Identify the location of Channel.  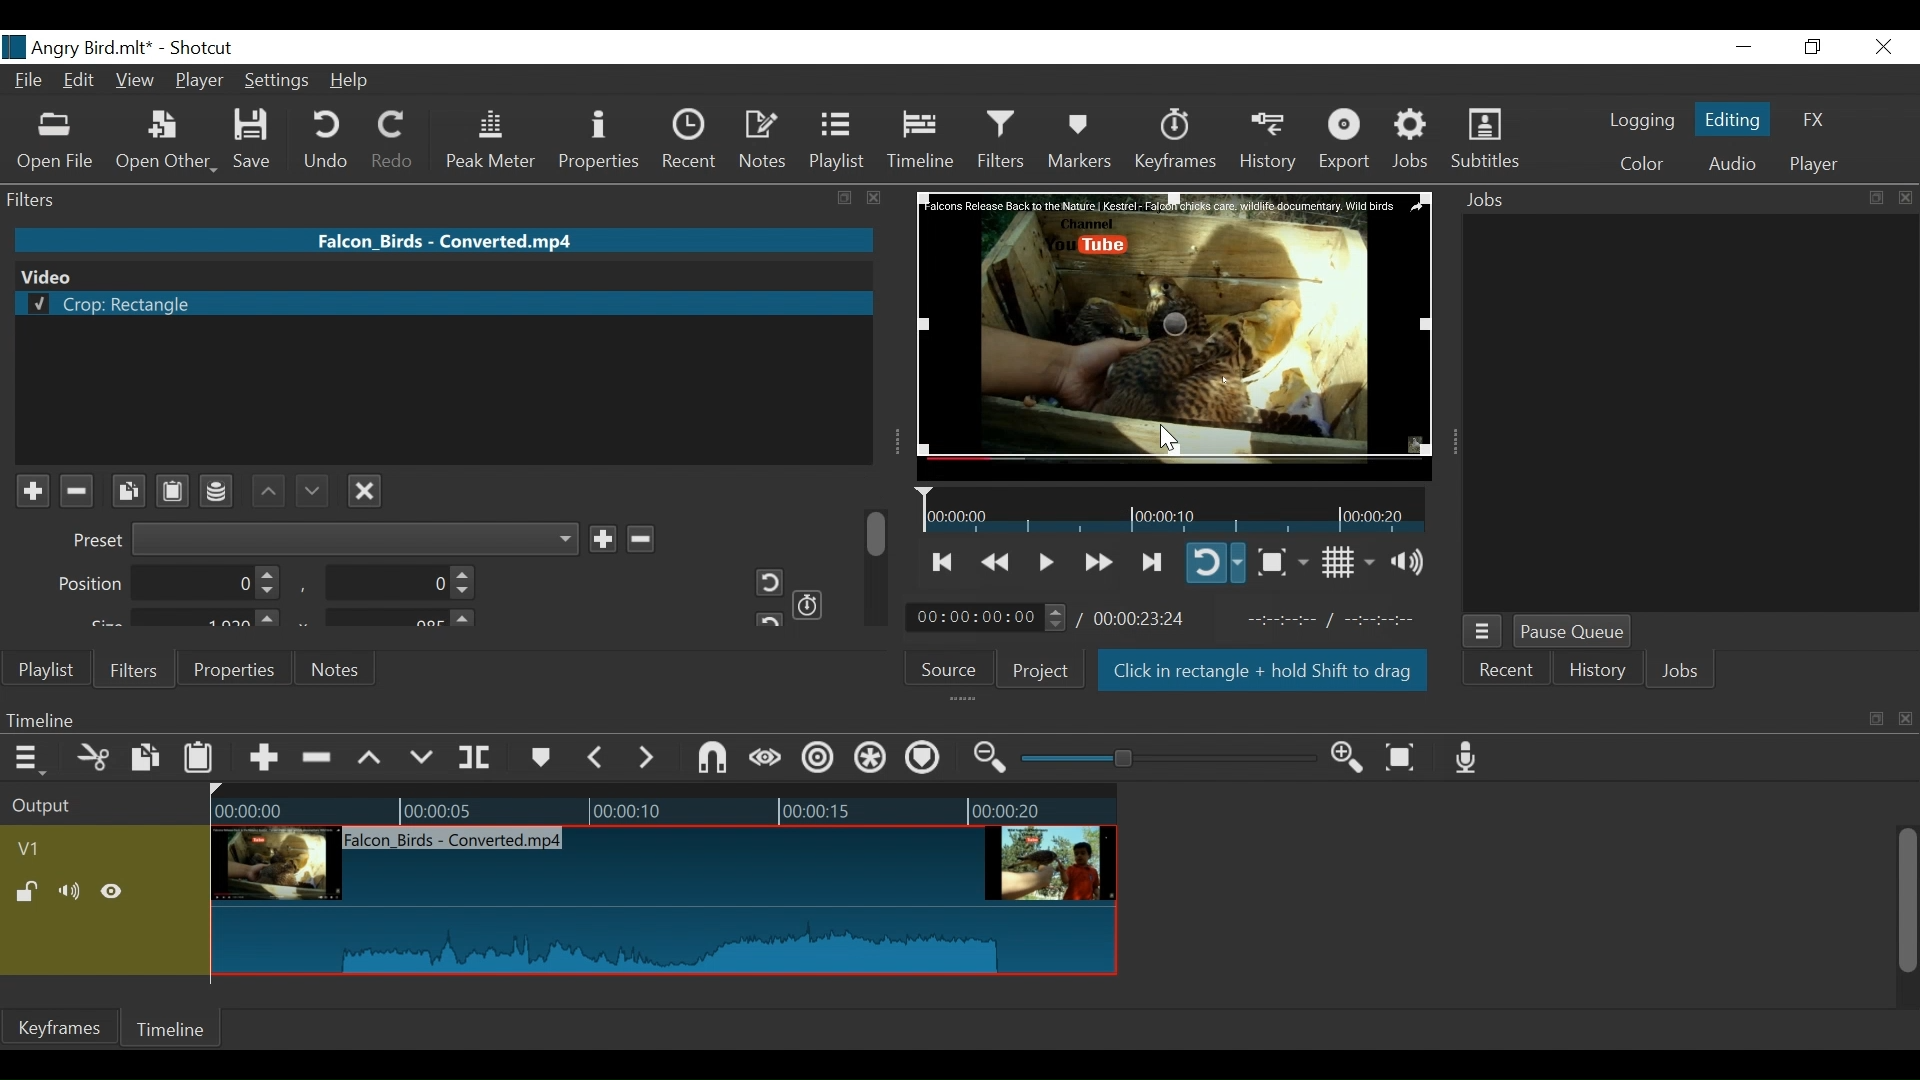
(218, 494).